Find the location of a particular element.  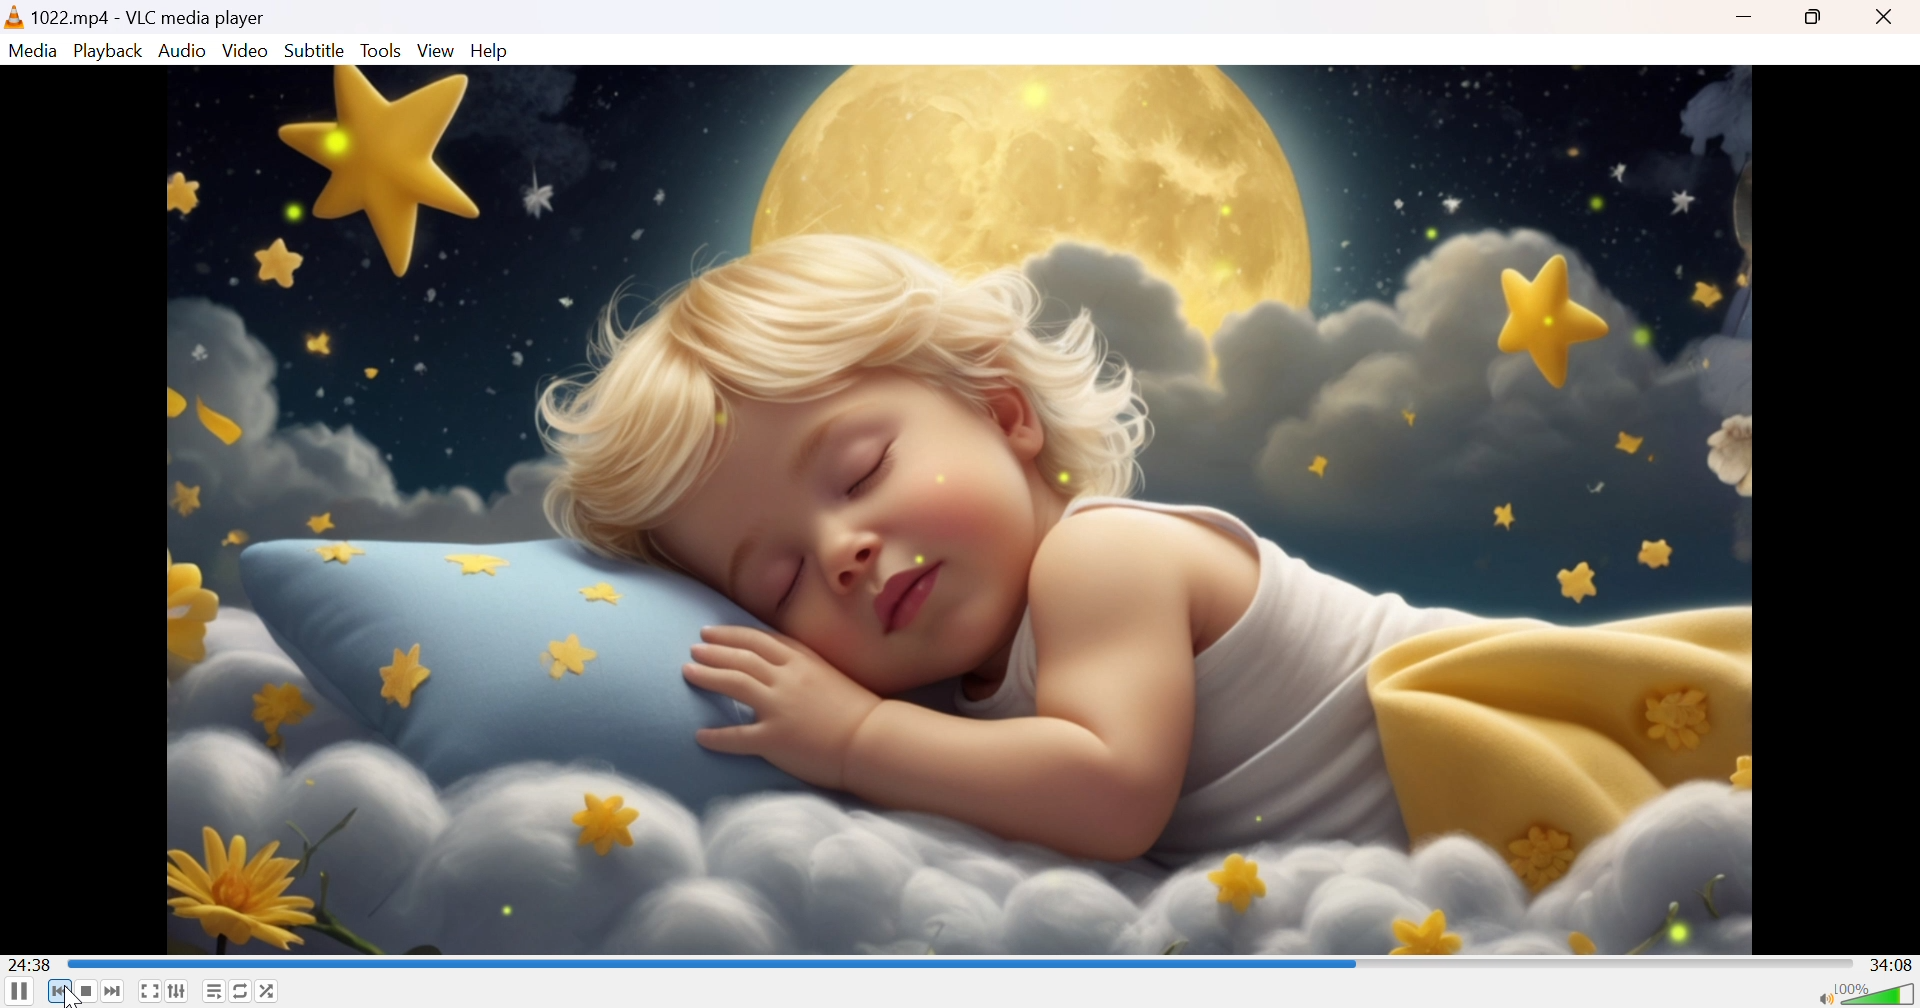

Show extended settings is located at coordinates (177, 991).